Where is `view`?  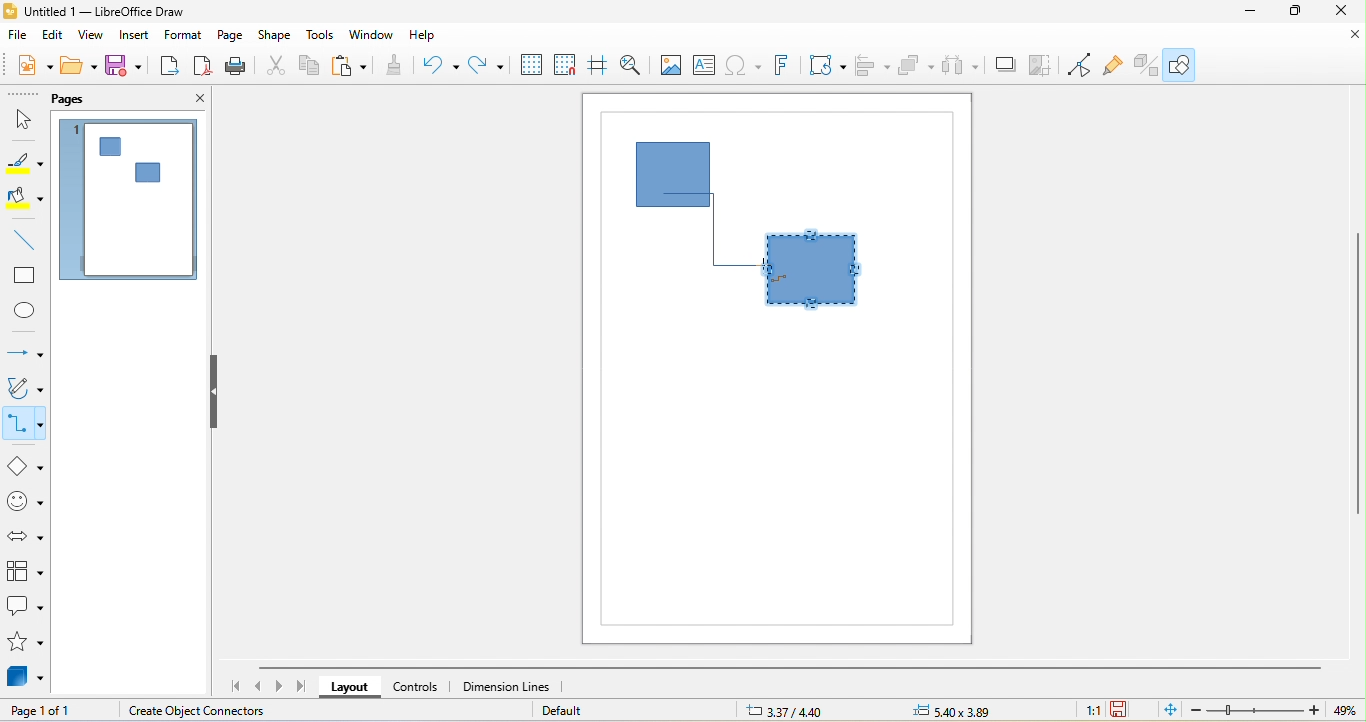 view is located at coordinates (92, 36).